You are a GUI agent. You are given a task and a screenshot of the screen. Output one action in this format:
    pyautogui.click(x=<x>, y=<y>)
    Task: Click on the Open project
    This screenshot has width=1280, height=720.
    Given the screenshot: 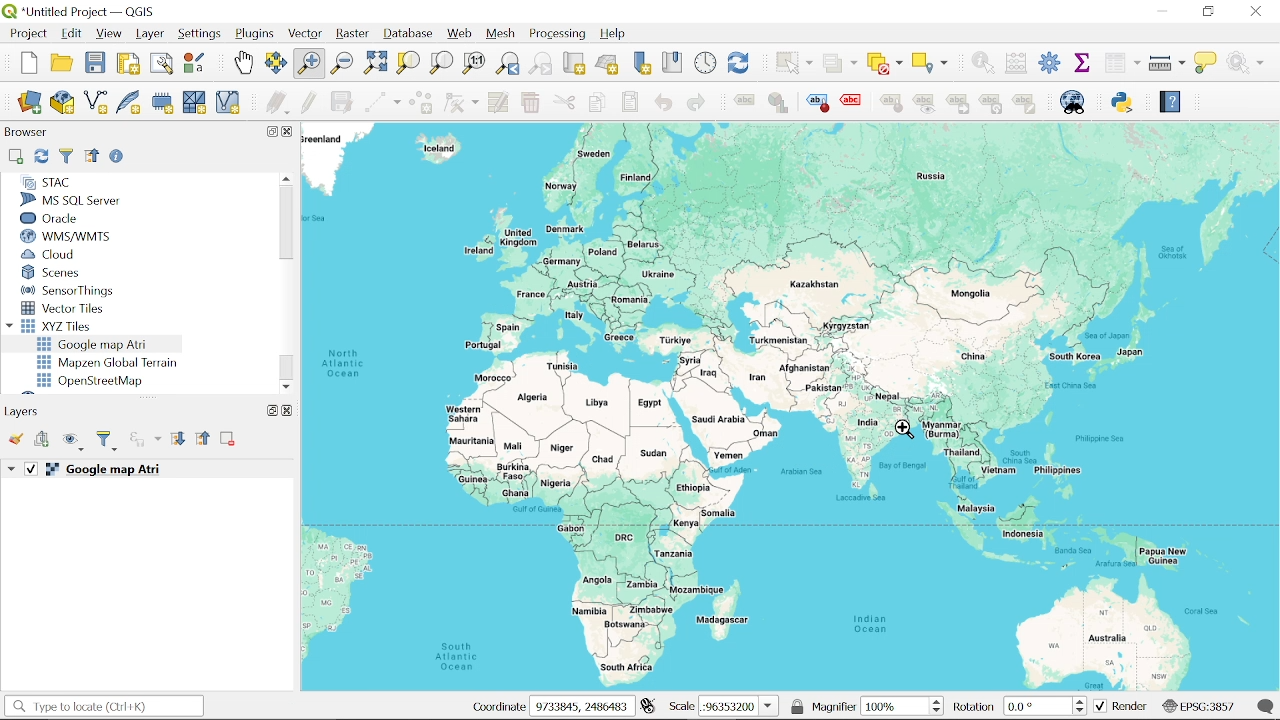 What is the action you would take?
    pyautogui.click(x=64, y=63)
    